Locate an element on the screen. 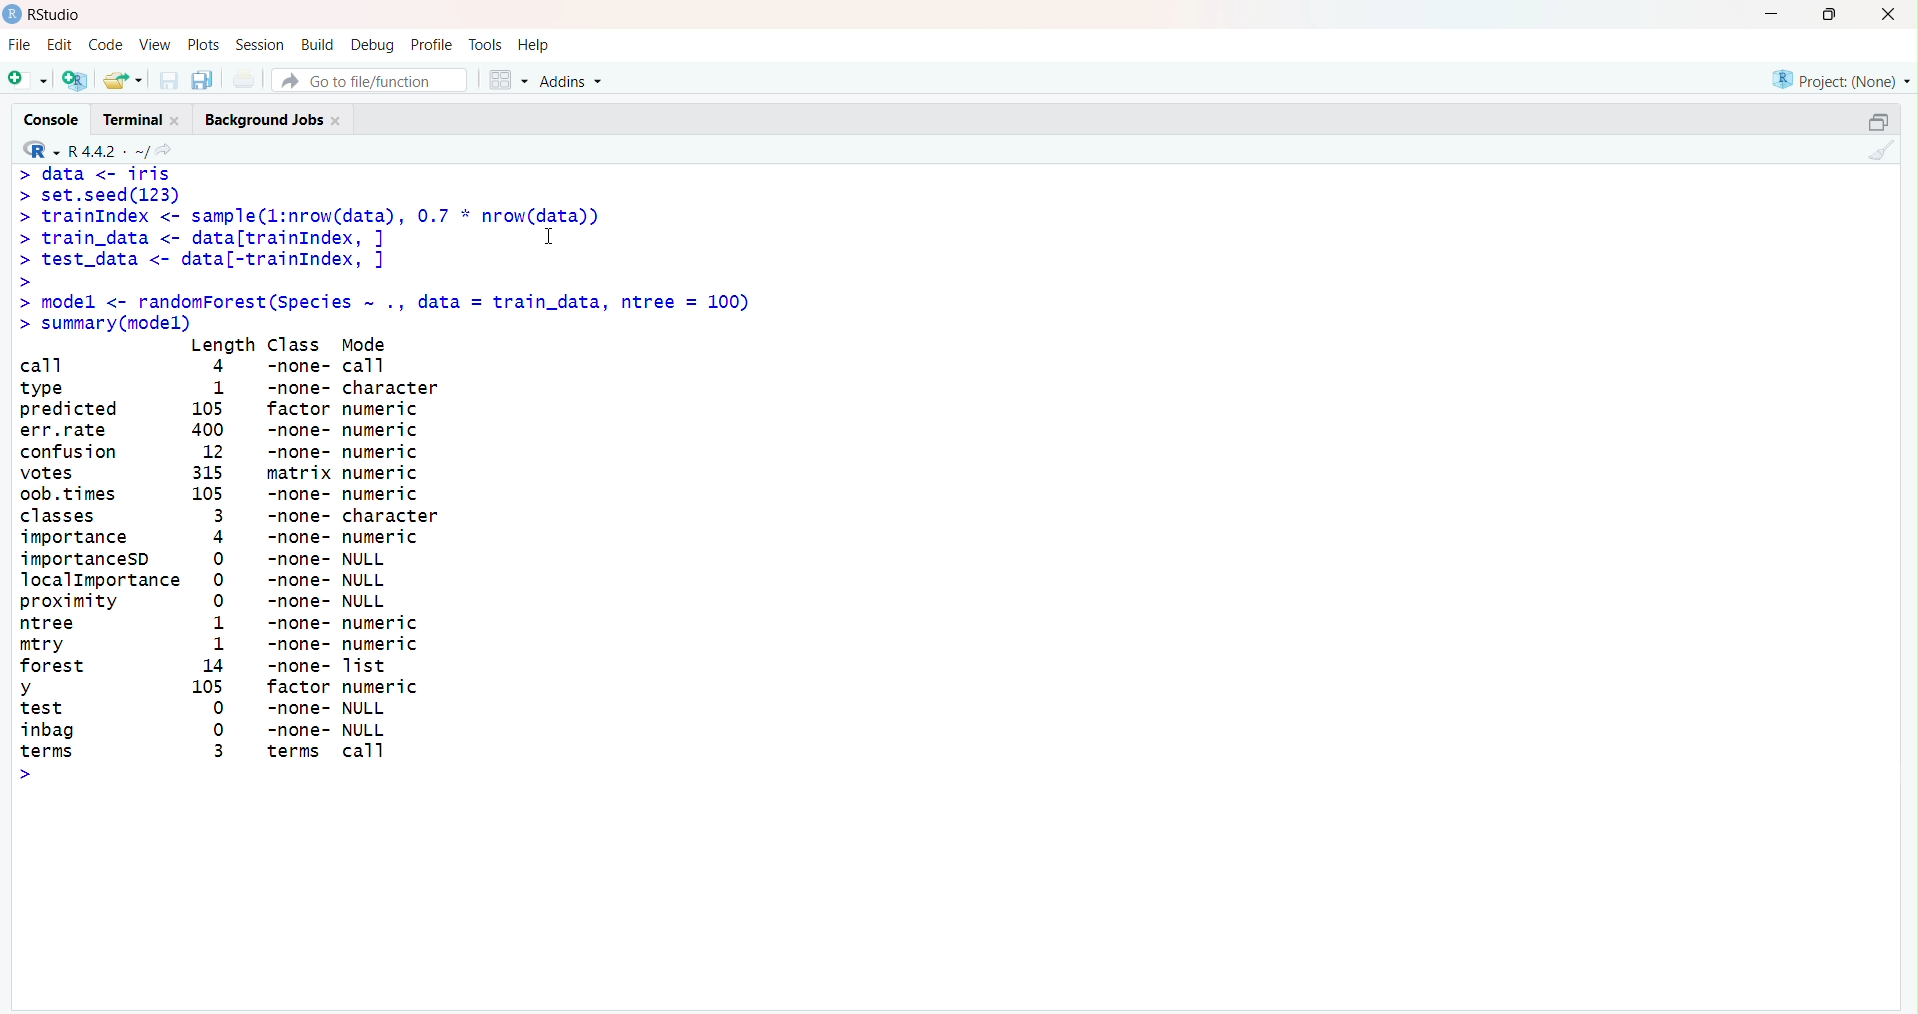 The width and height of the screenshot is (1918, 1014). Prompt cursor is located at coordinates (22, 217).